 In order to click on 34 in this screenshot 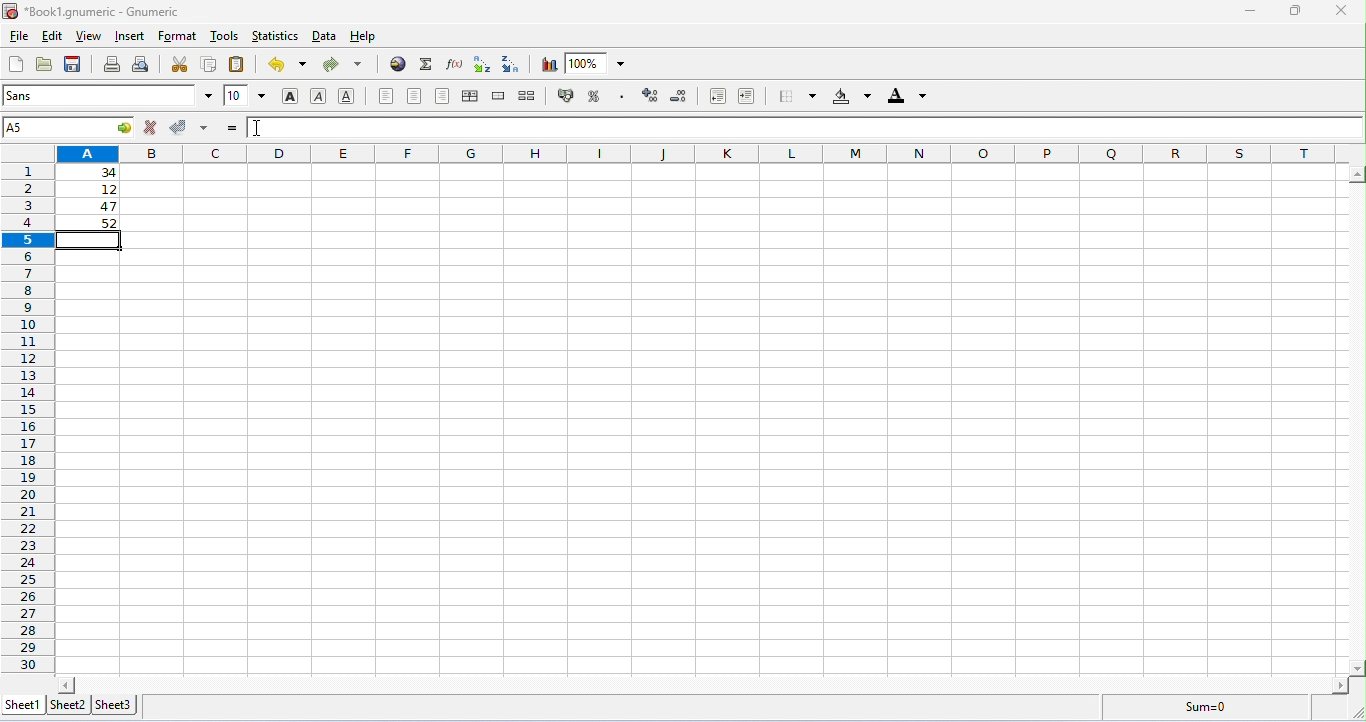, I will do `click(89, 172)`.